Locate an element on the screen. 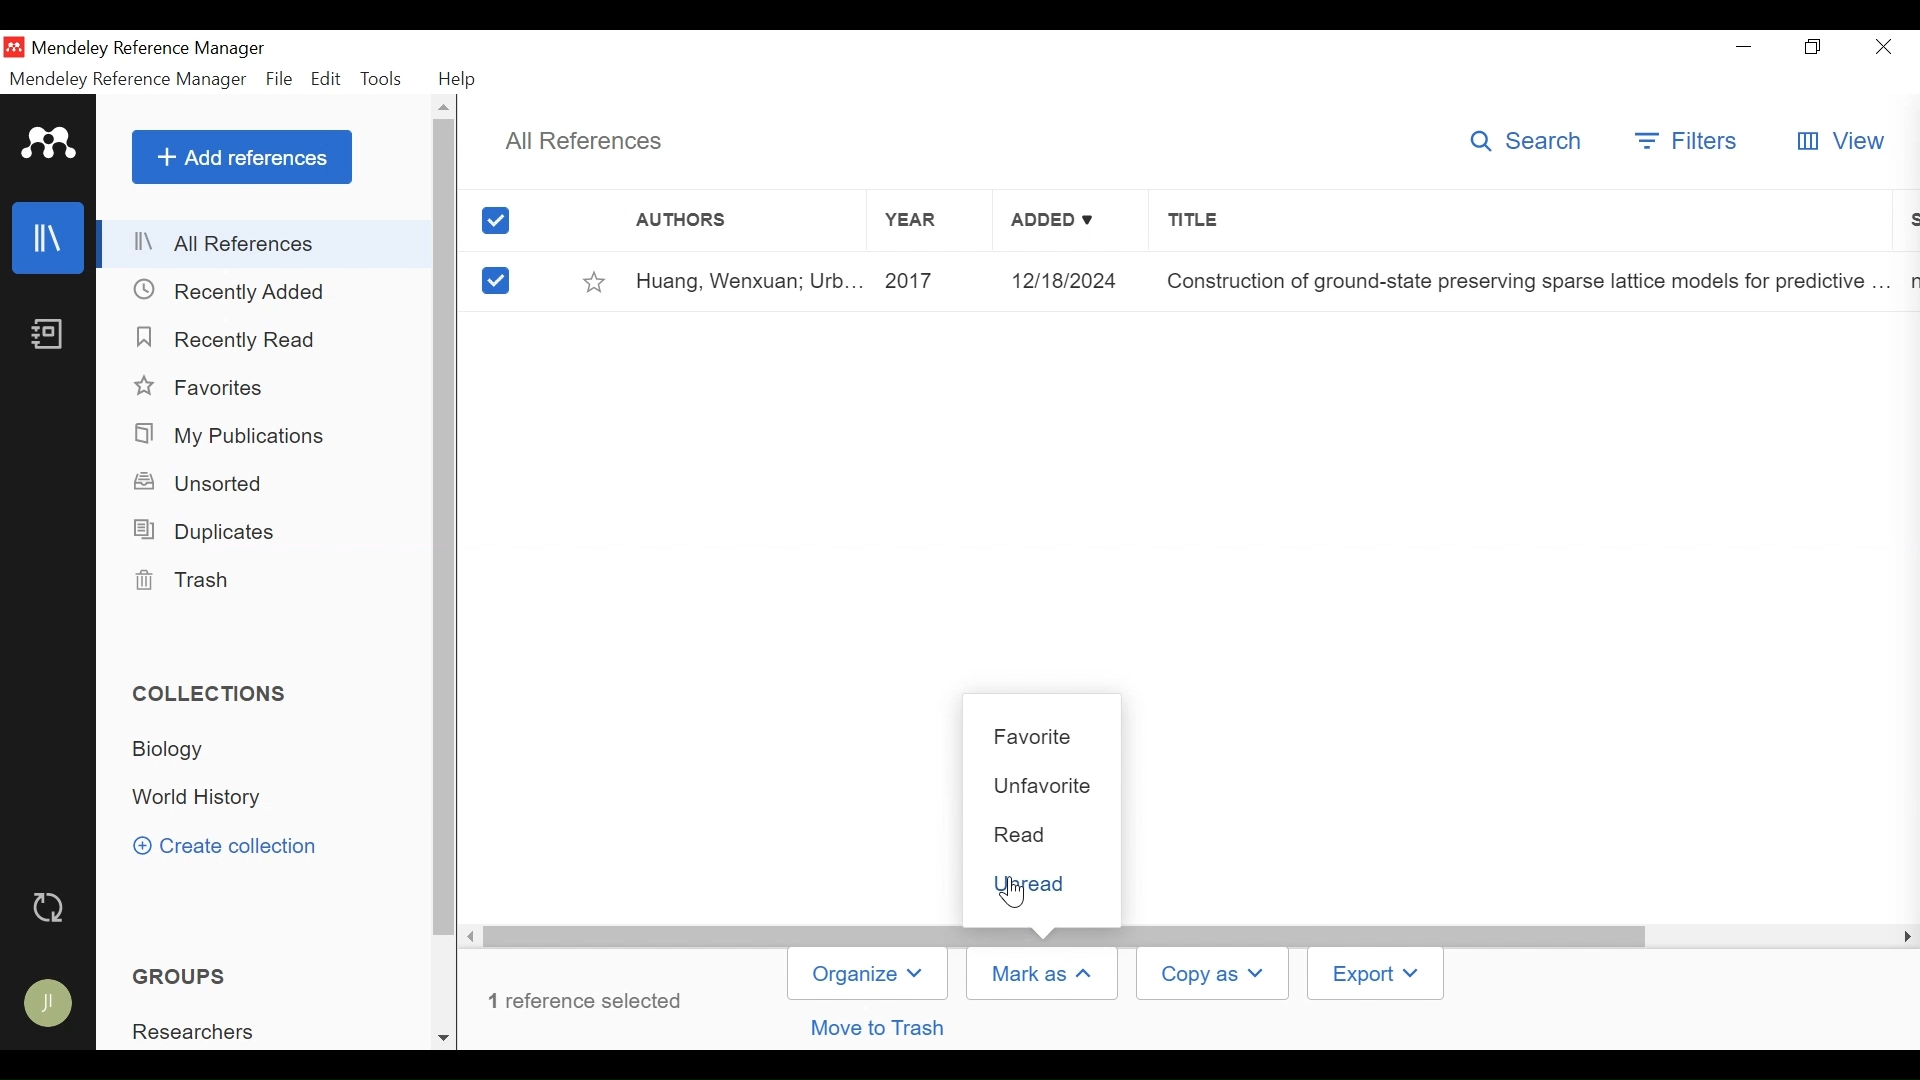 This screenshot has width=1920, height=1080. Mendeley Reference Manager is located at coordinates (158, 48).